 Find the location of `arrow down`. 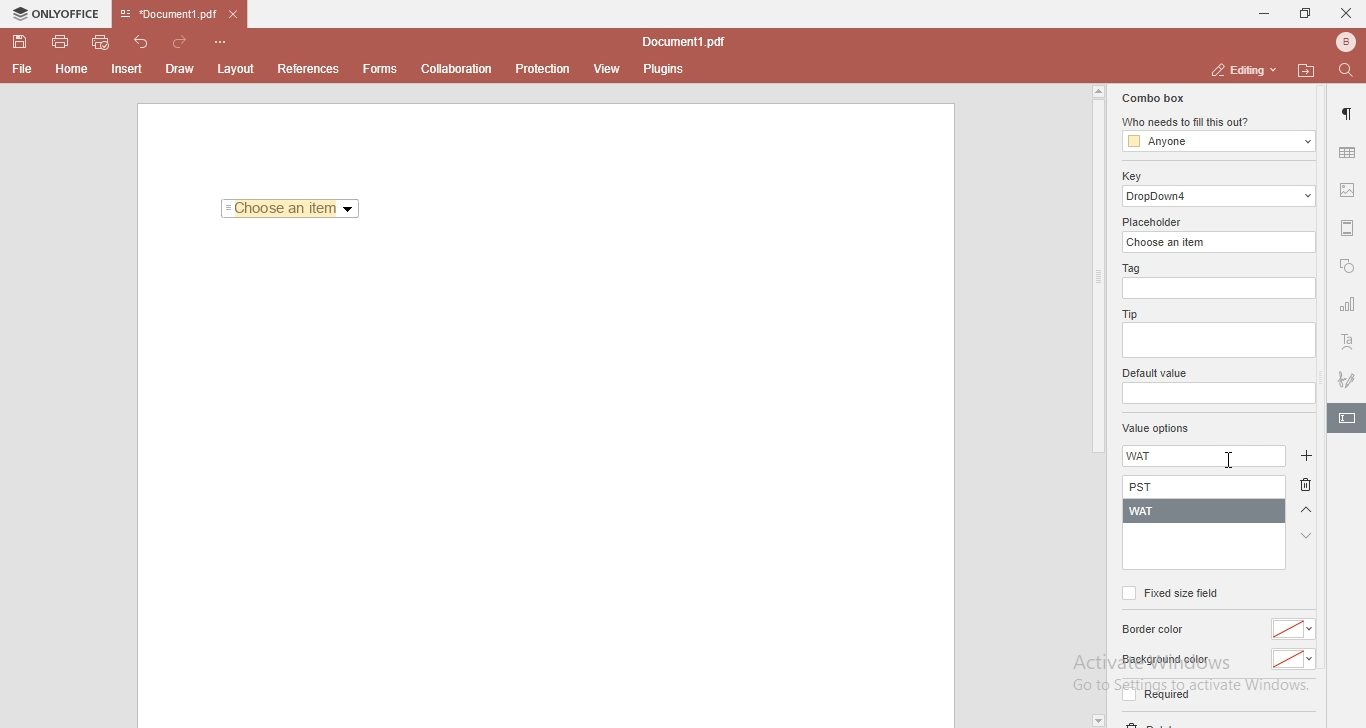

arrow down is located at coordinates (1307, 536).